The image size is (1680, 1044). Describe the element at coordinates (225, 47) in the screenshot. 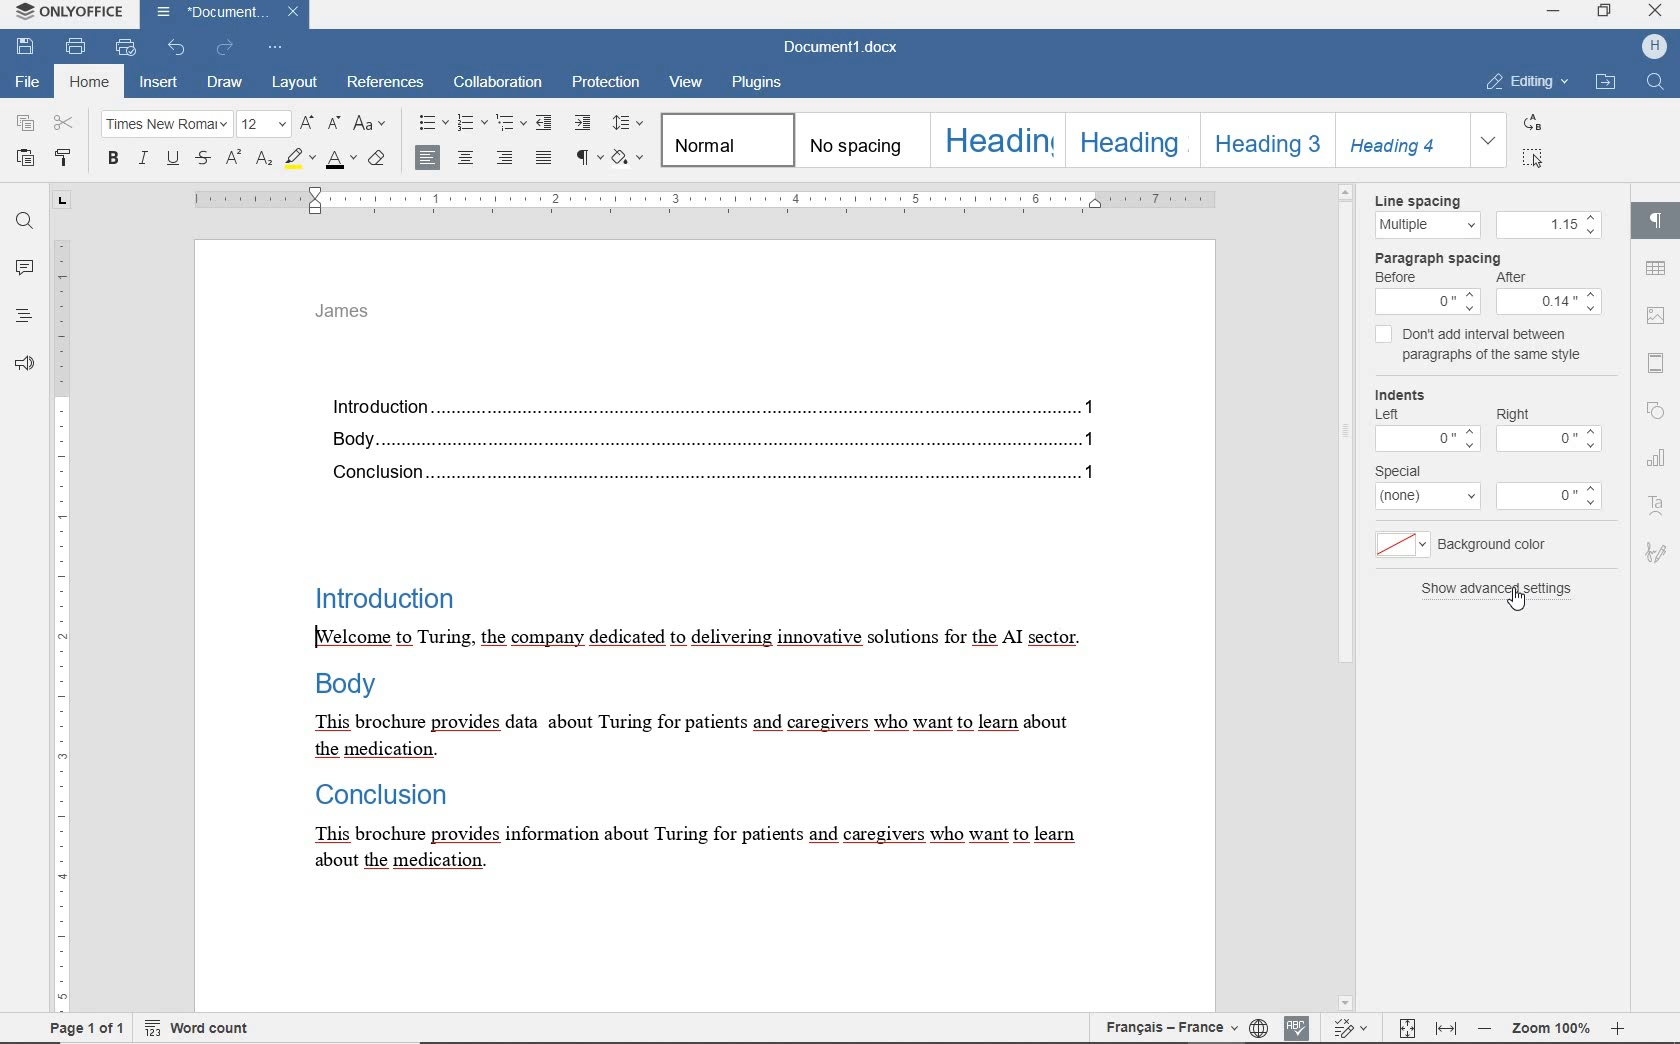

I see `redo` at that location.